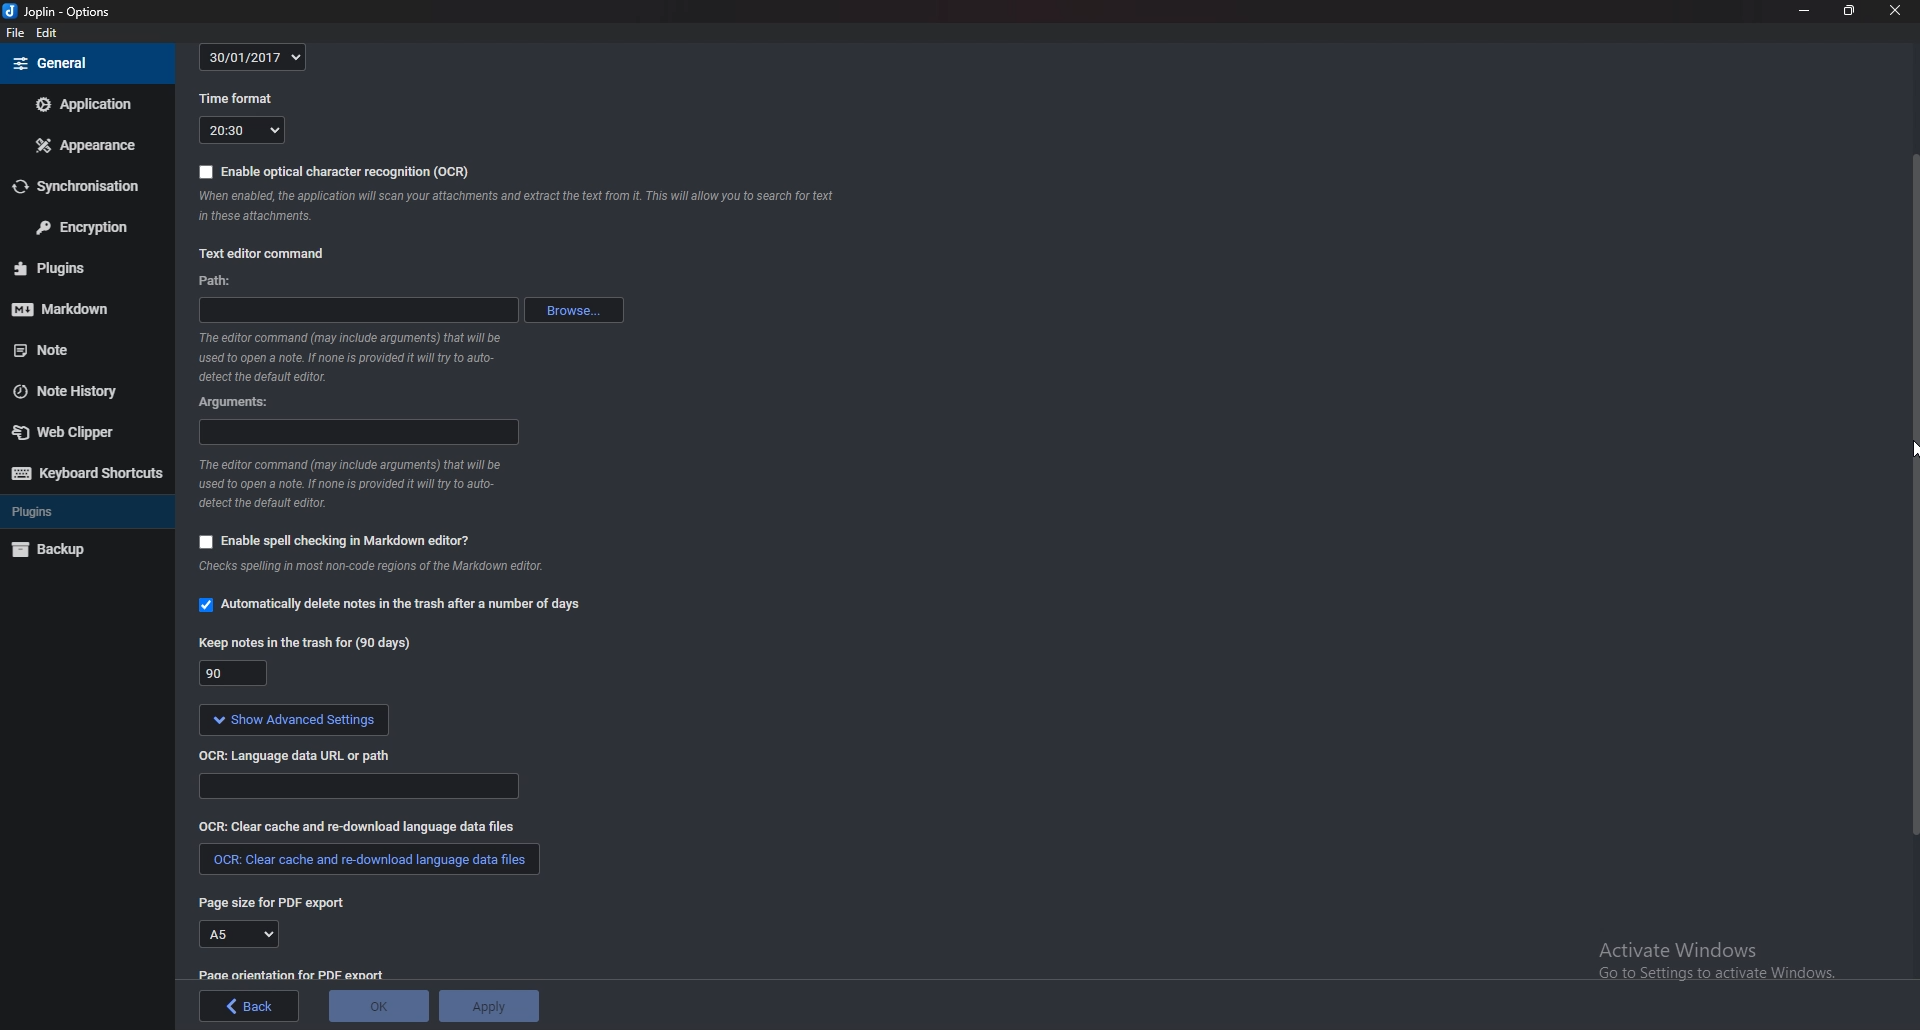 The image size is (1920, 1030). Describe the element at coordinates (1912, 493) in the screenshot. I see `Scroll bar` at that location.